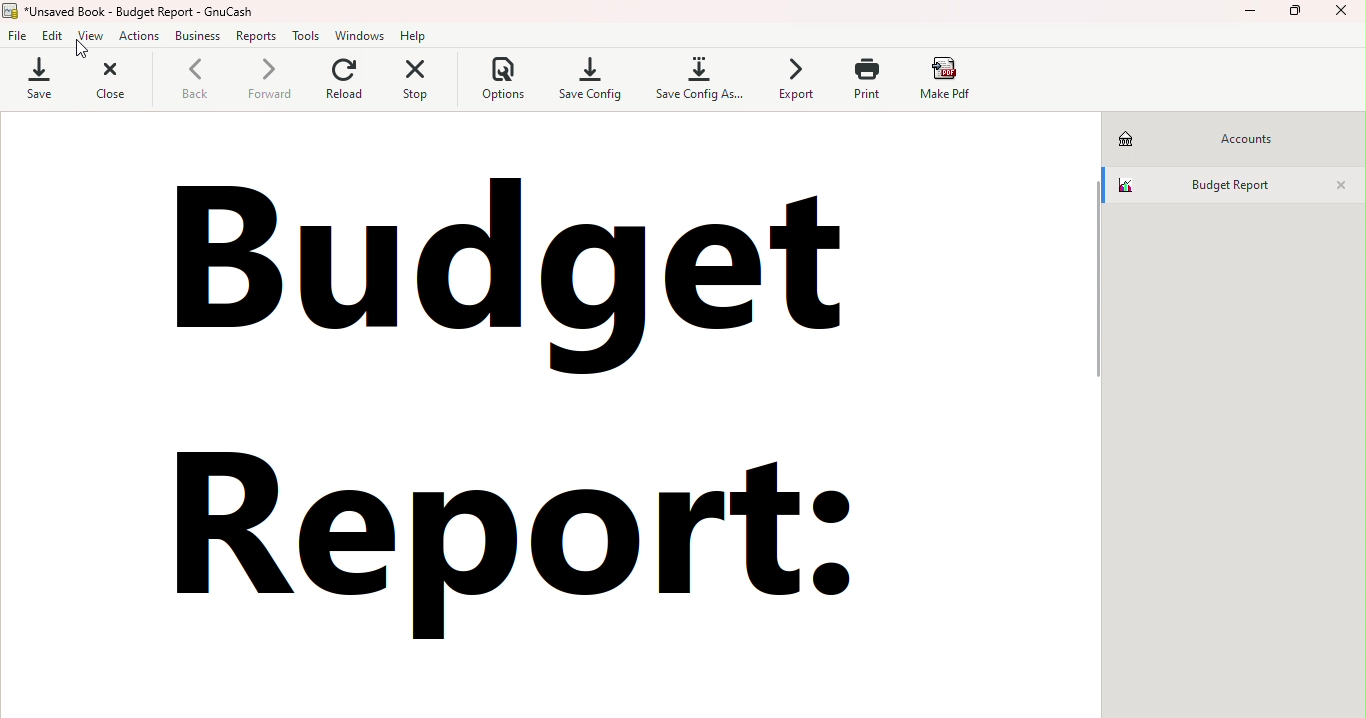 Image resolution: width=1366 pixels, height=718 pixels. Describe the element at coordinates (260, 38) in the screenshot. I see `Reports` at that location.